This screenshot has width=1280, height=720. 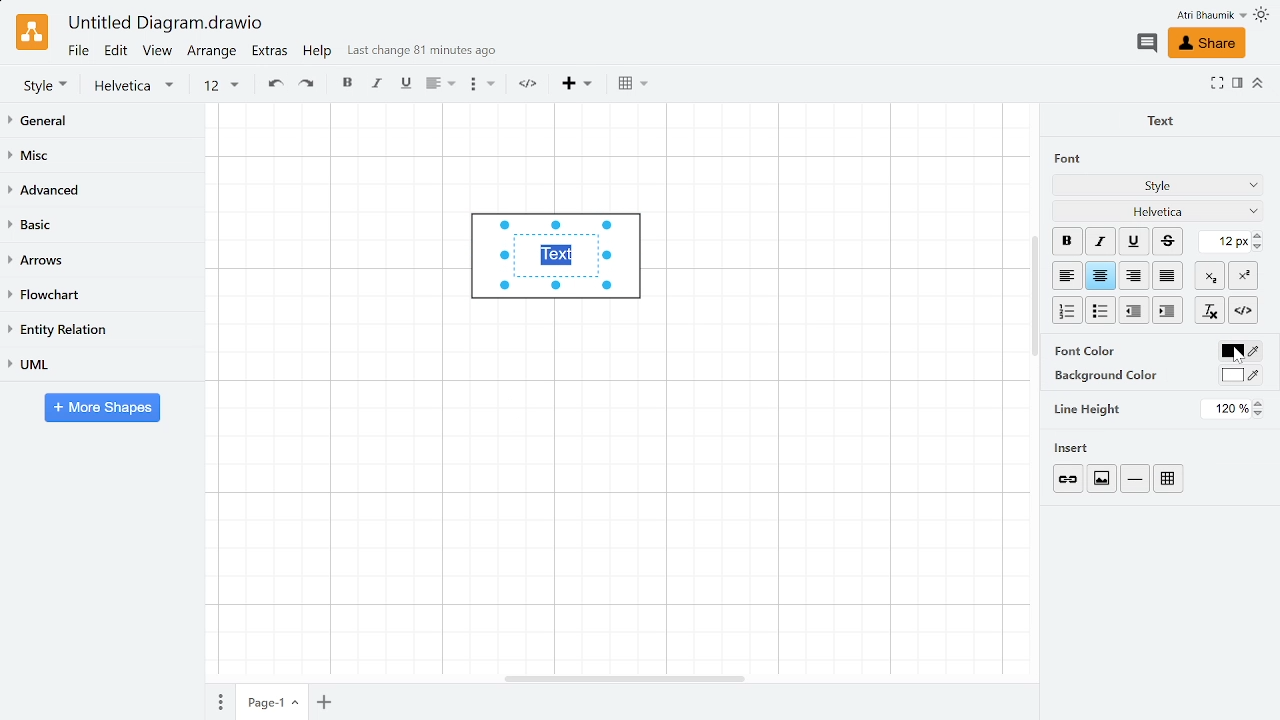 What do you see at coordinates (98, 296) in the screenshot?
I see `Flowchart` at bounding box center [98, 296].